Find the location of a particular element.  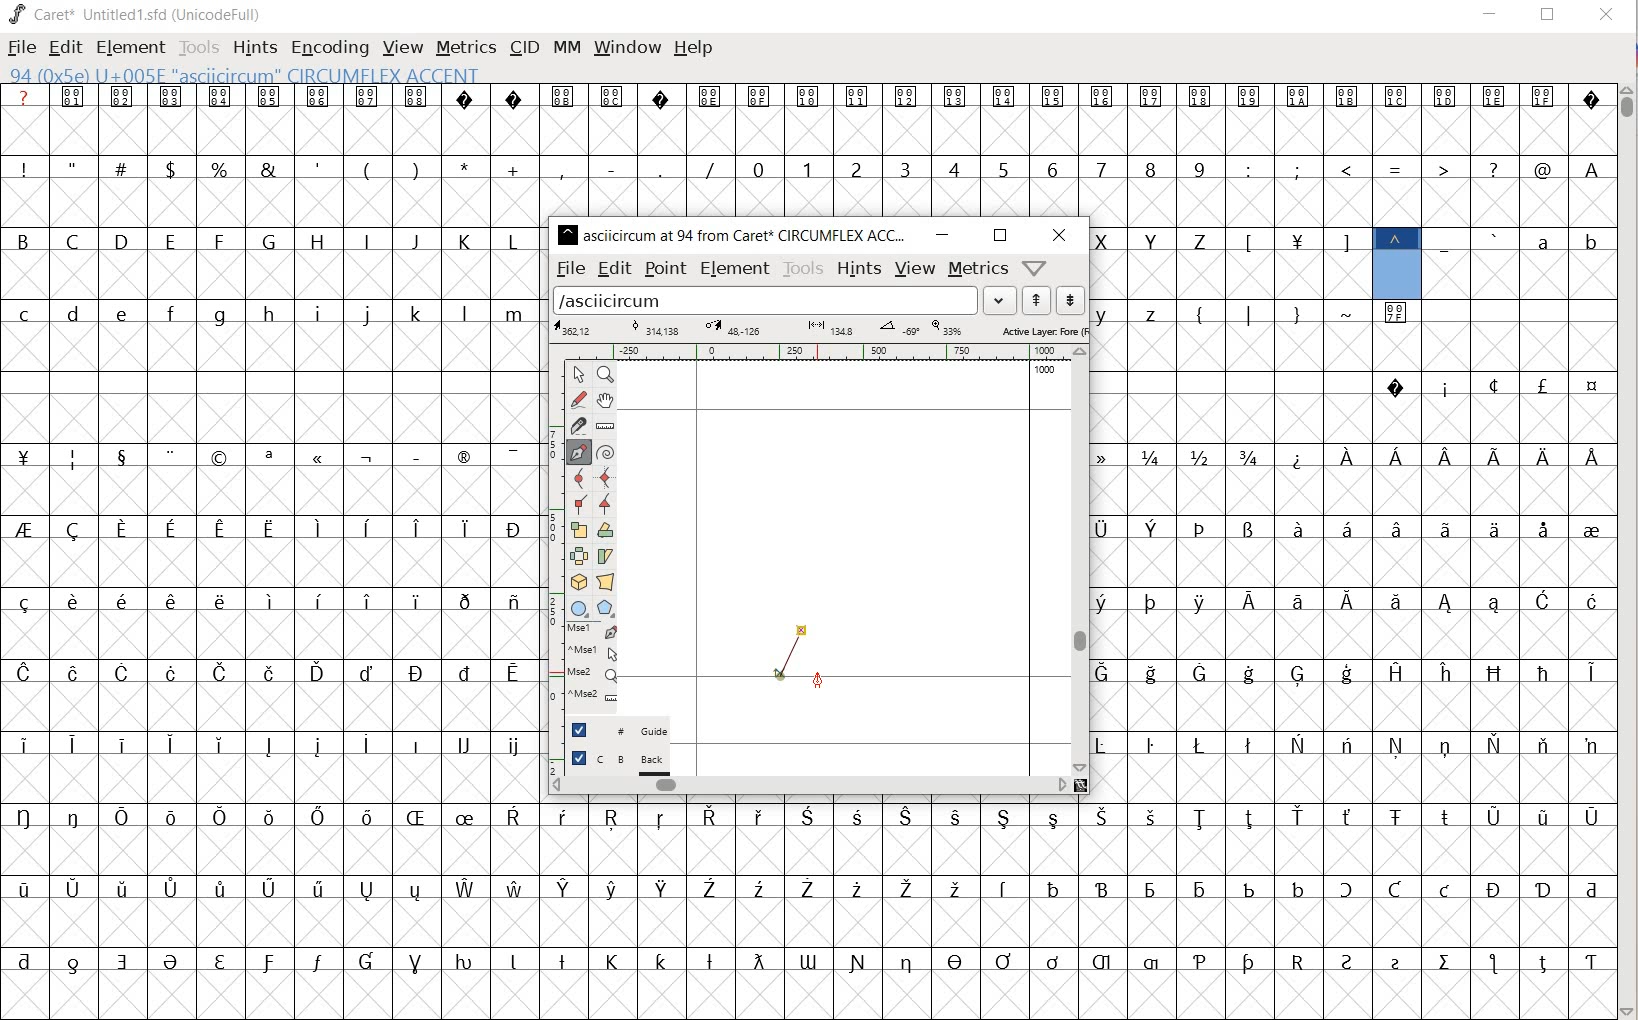

polygon or star is located at coordinates (605, 608).